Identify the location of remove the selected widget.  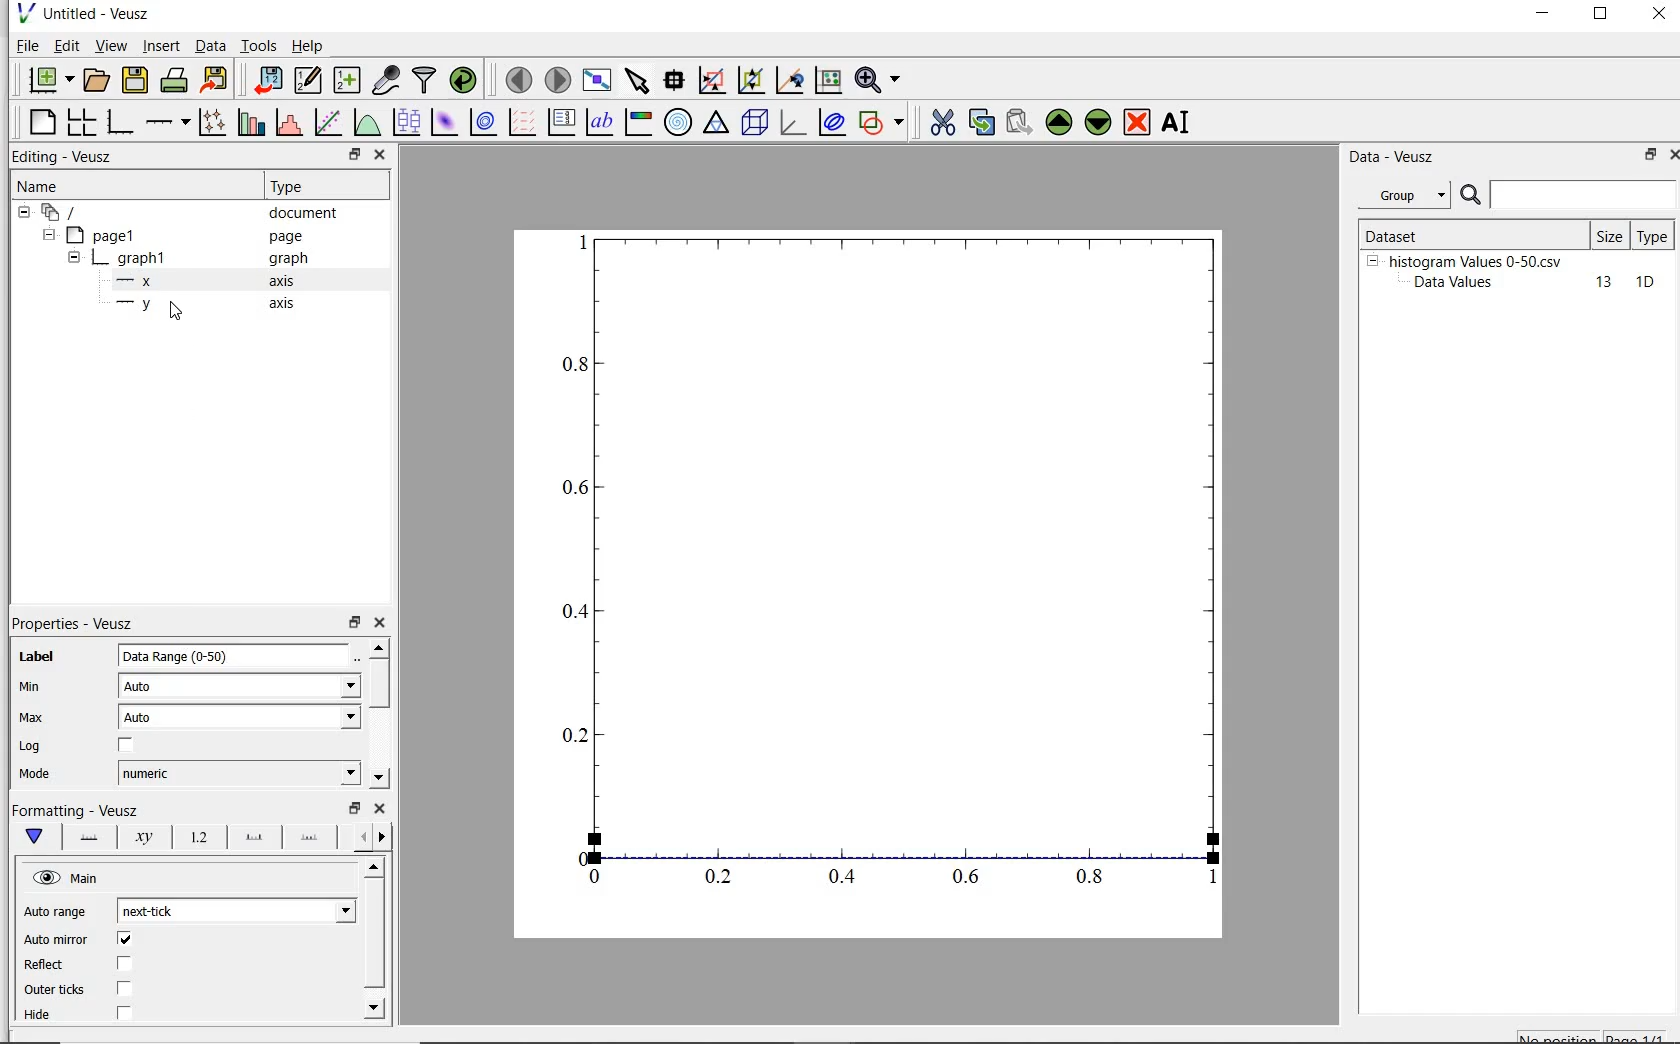
(1136, 124).